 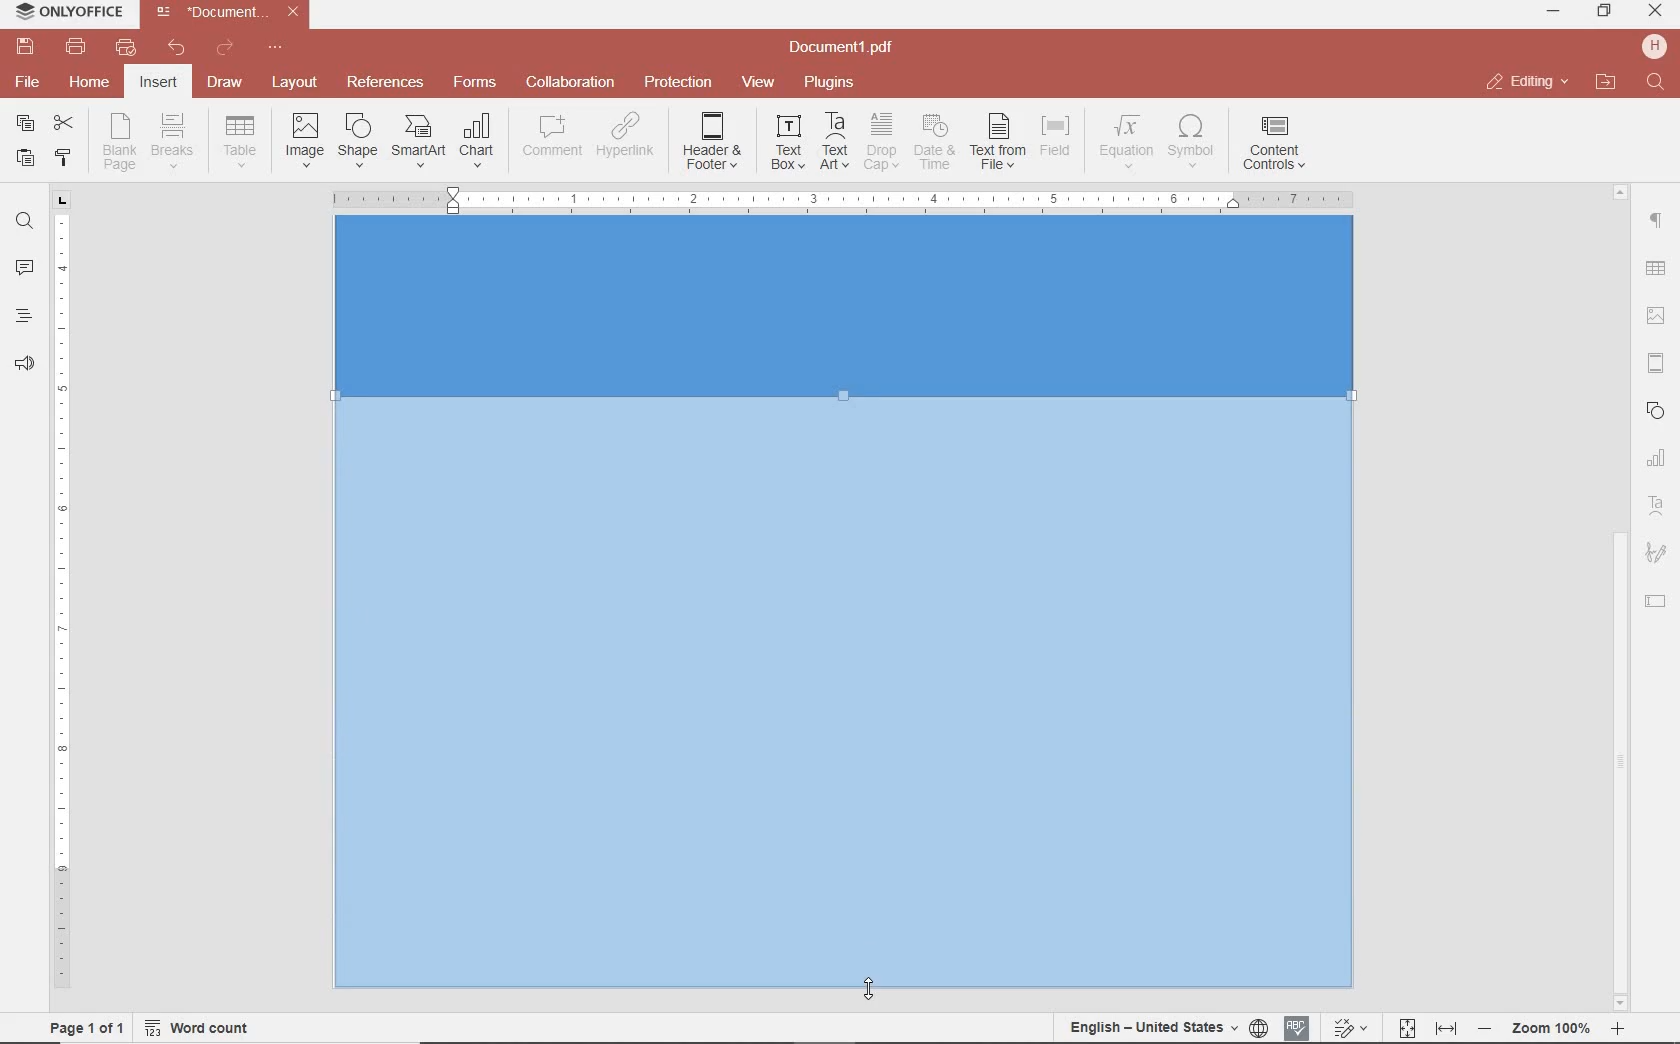 What do you see at coordinates (1297, 1028) in the screenshot?
I see `spell checking` at bounding box center [1297, 1028].